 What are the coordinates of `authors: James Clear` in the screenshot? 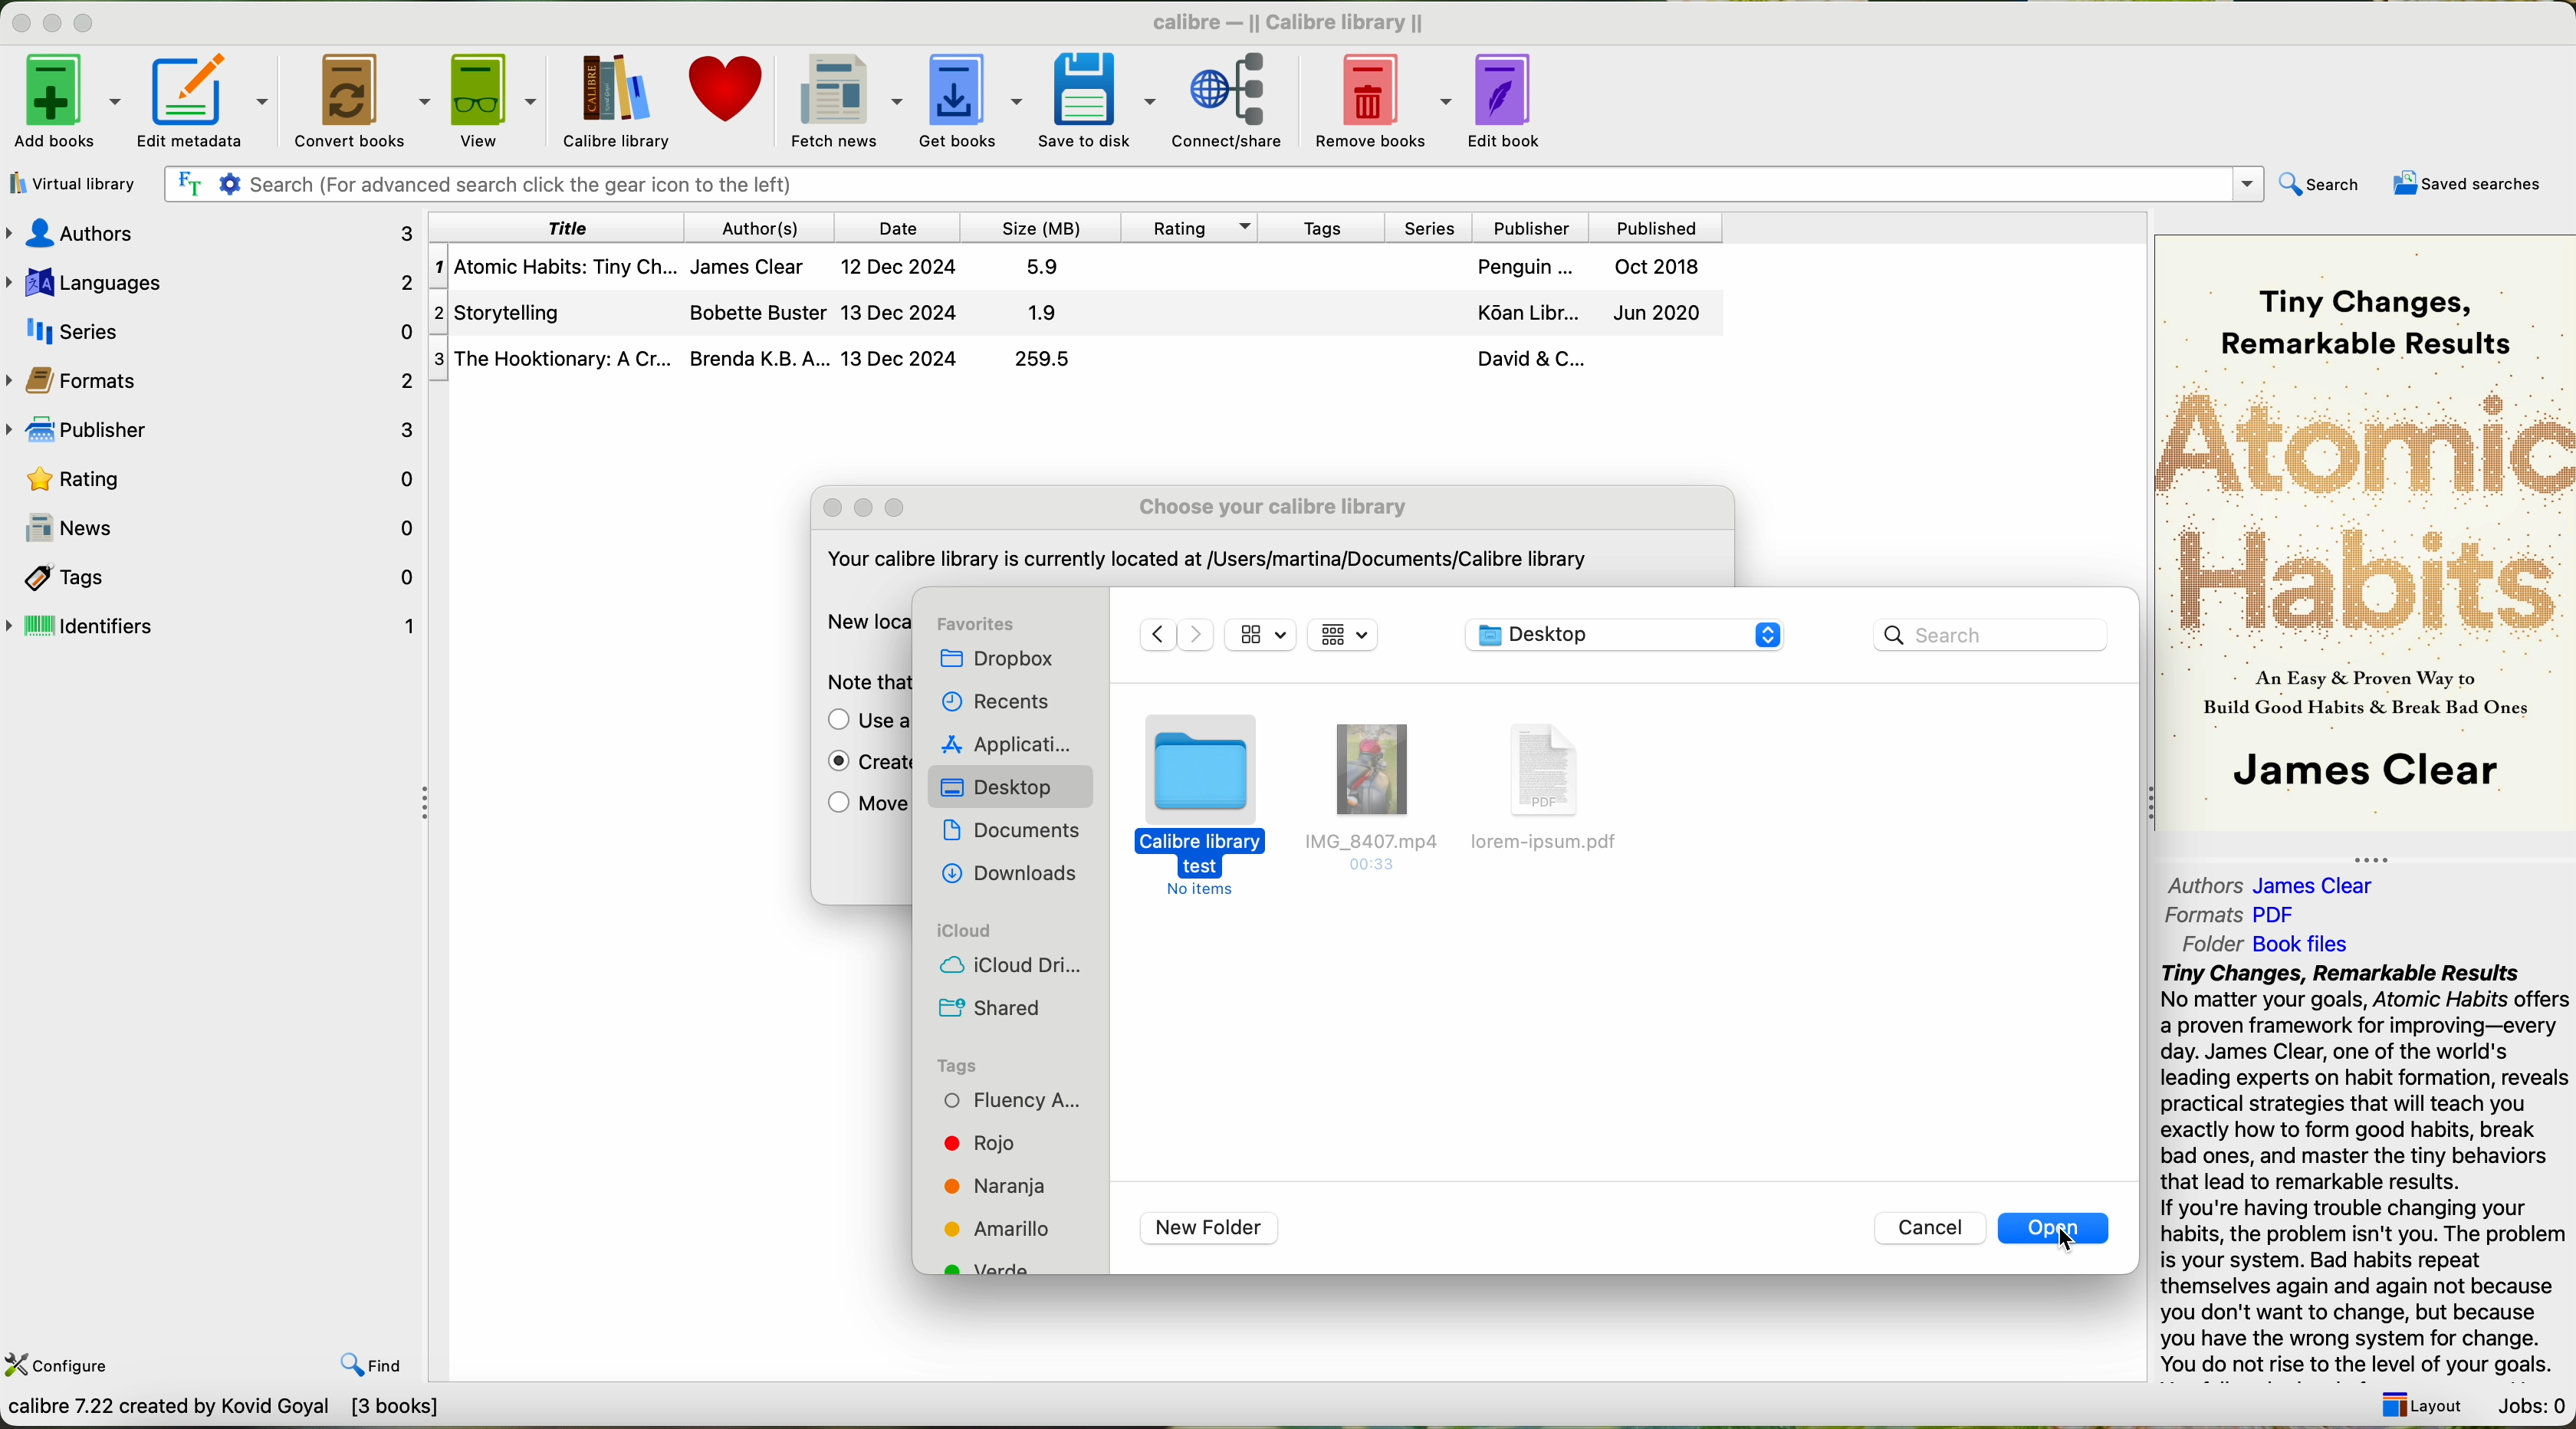 It's located at (2267, 880).